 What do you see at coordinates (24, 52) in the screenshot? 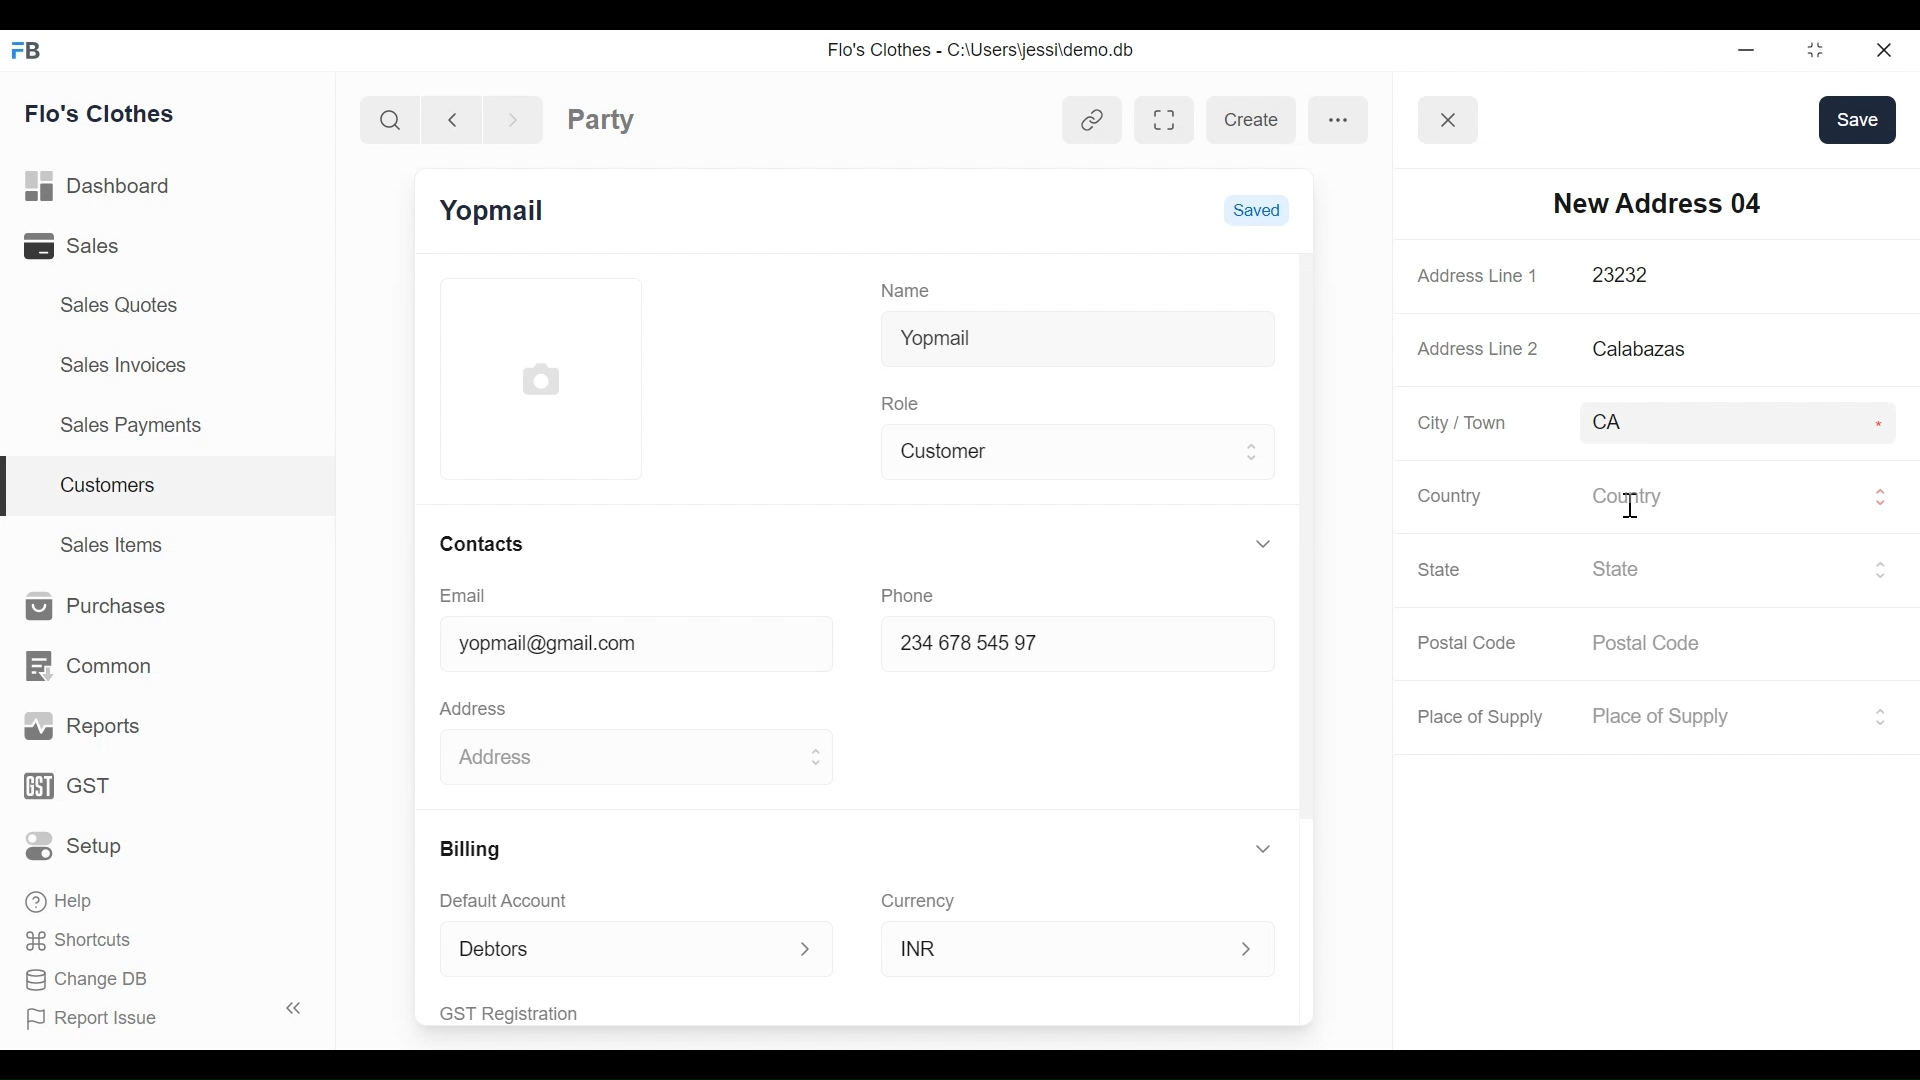
I see `Frappe Books Desktop Icon` at bounding box center [24, 52].